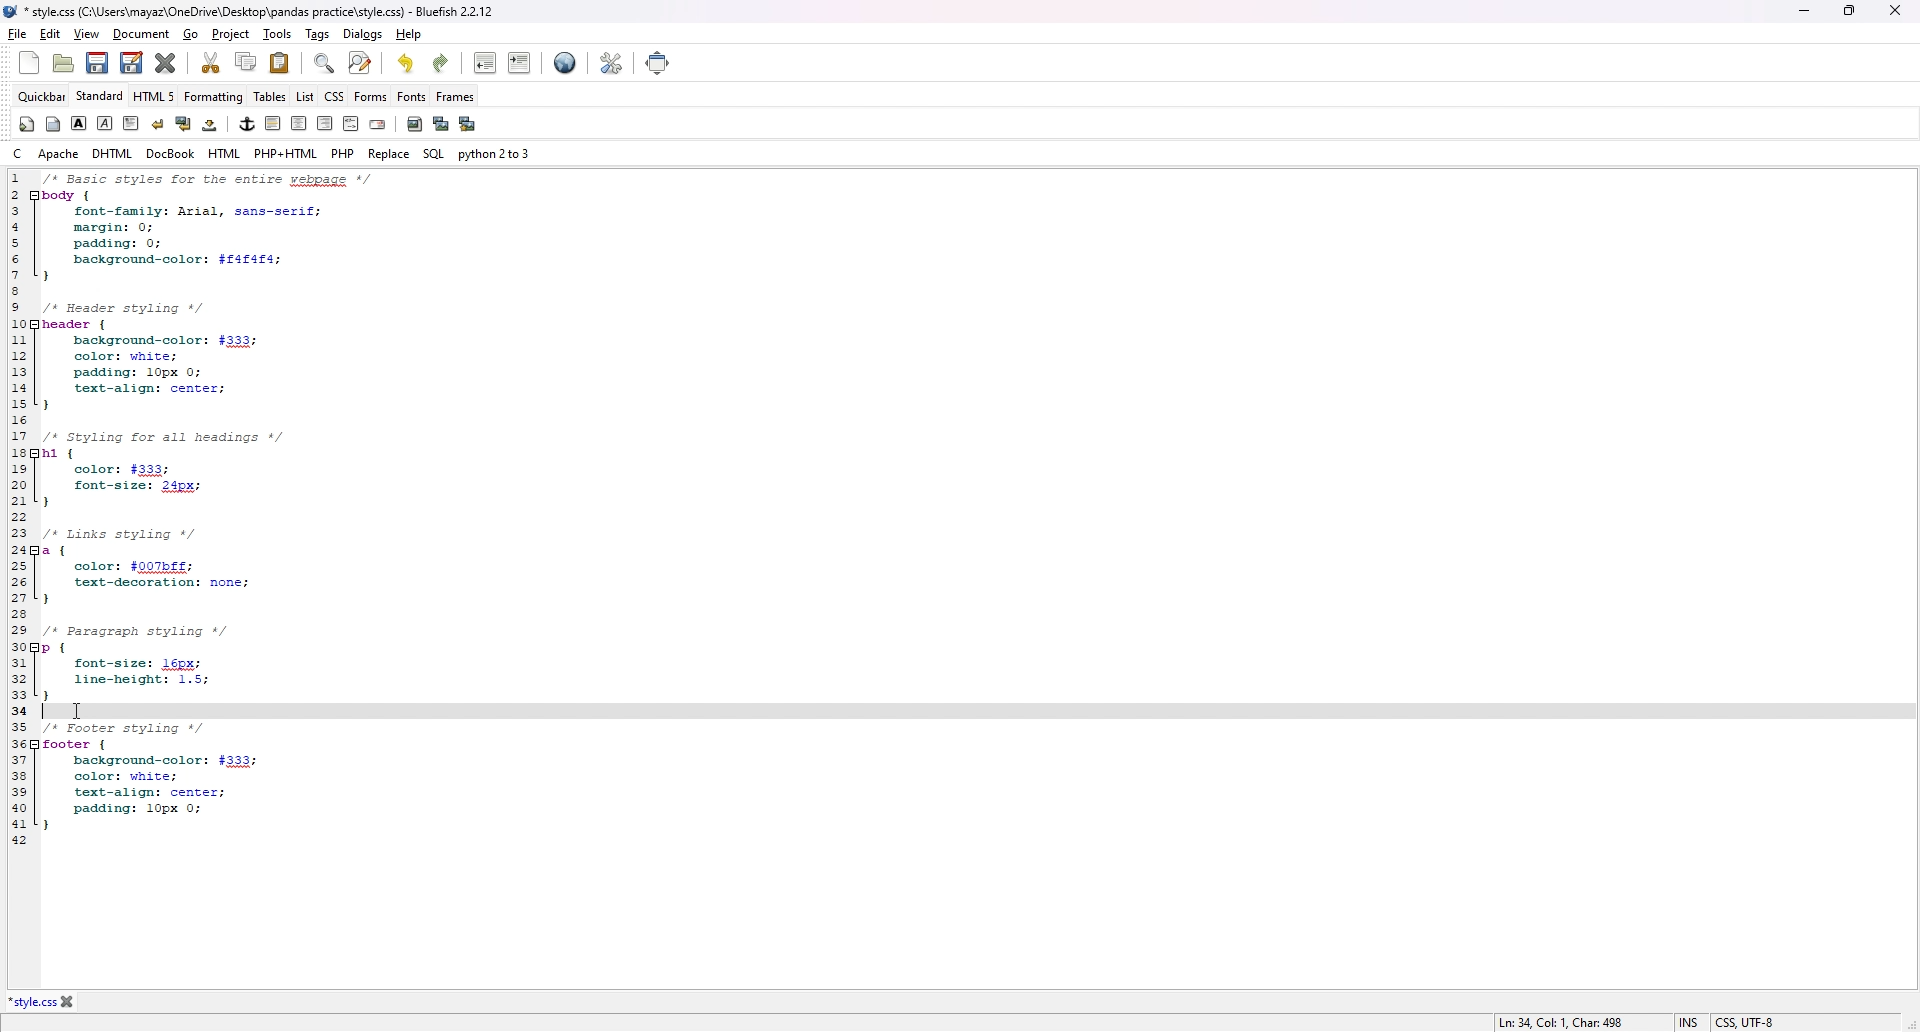 The image size is (1920, 1032). Describe the element at coordinates (363, 35) in the screenshot. I see `dialogs` at that location.